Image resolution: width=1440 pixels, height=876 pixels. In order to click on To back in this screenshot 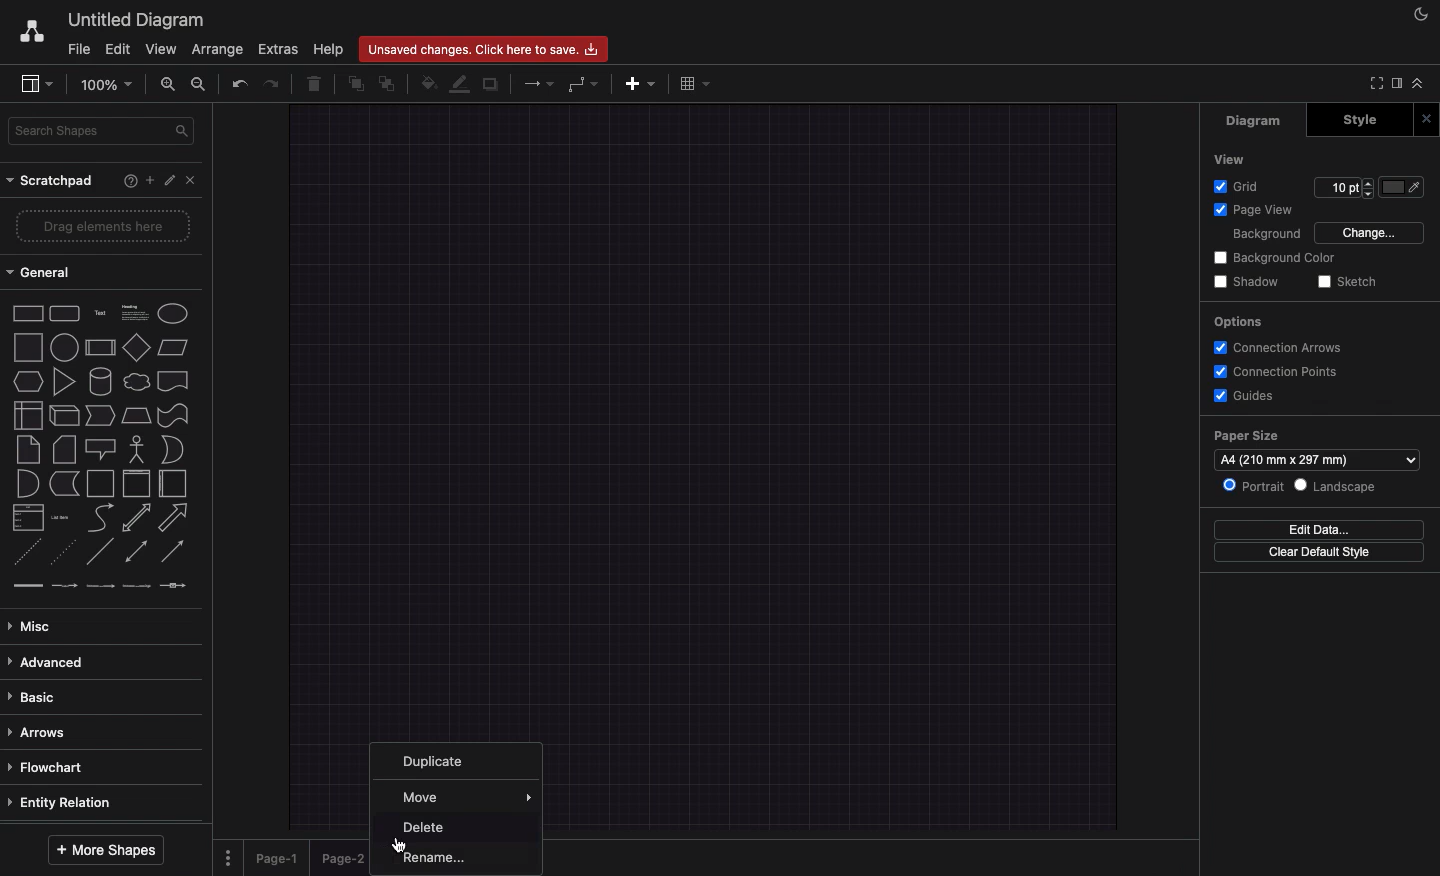, I will do `click(388, 85)`.